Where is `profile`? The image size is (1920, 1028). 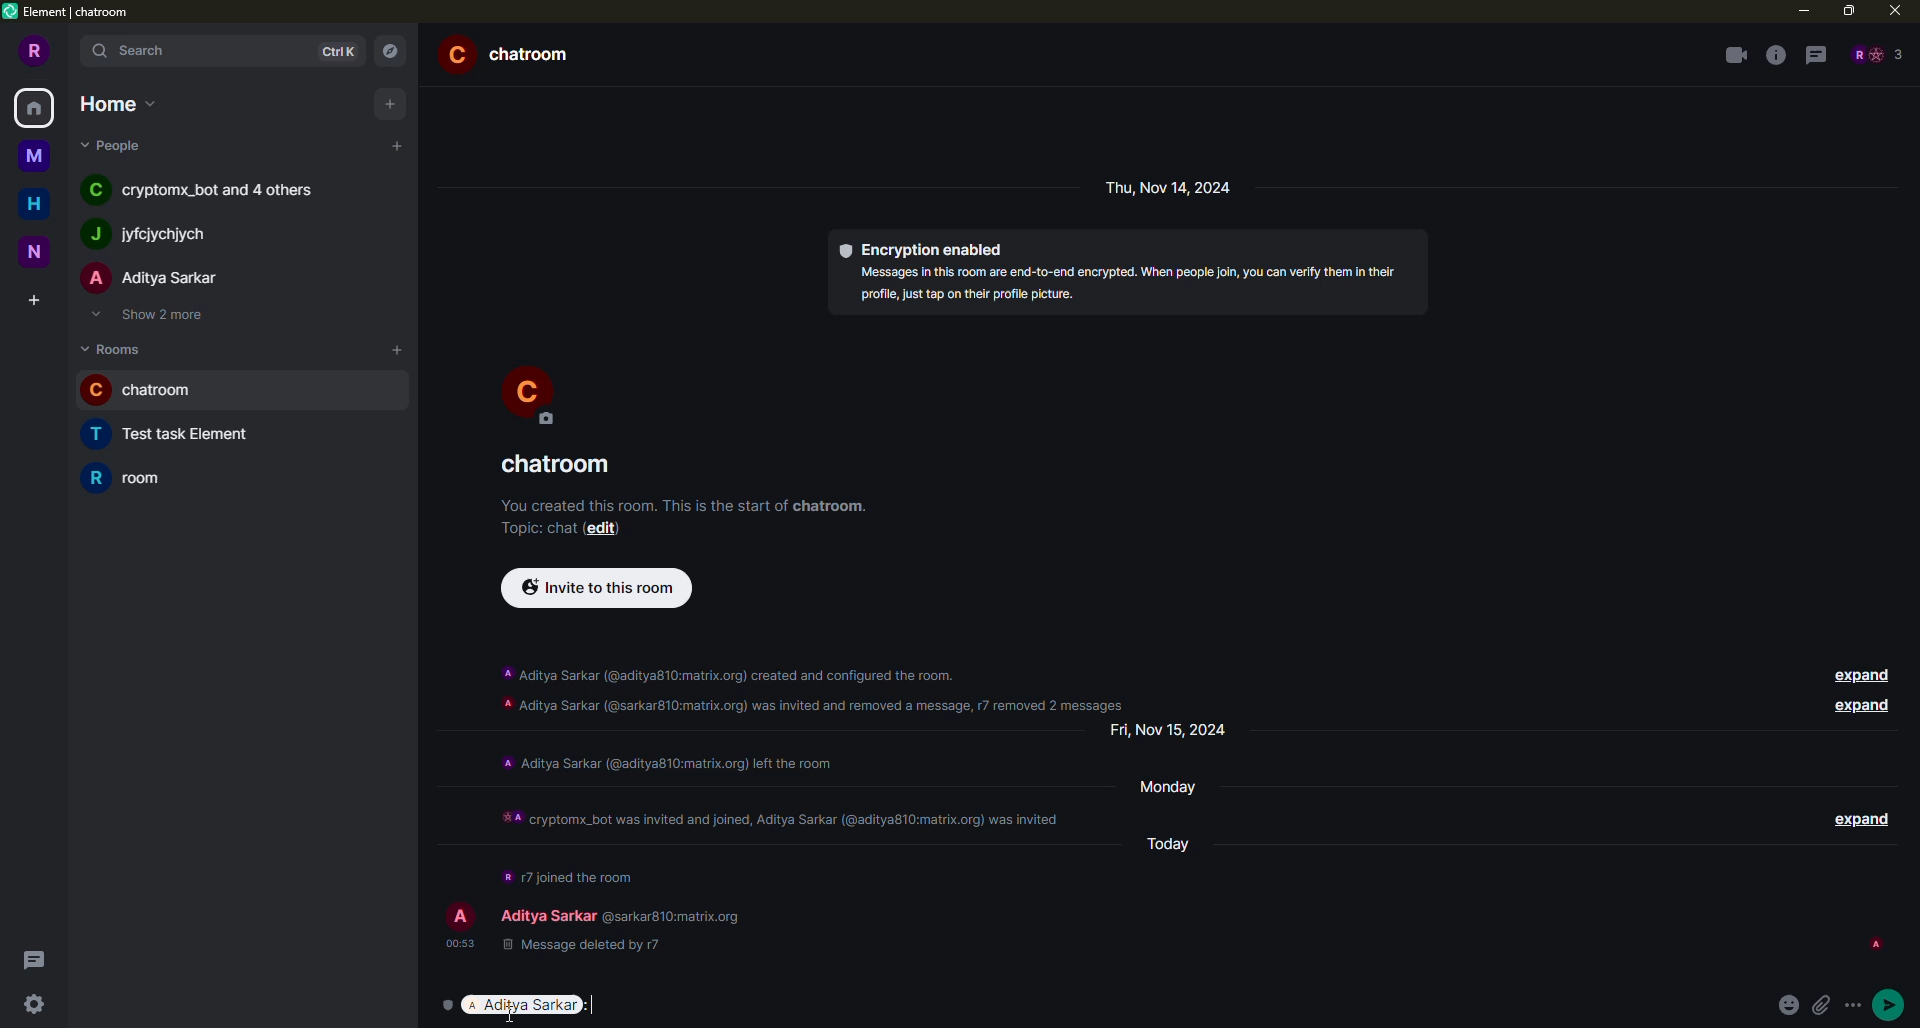 profile is located at coordinates (458, 916).